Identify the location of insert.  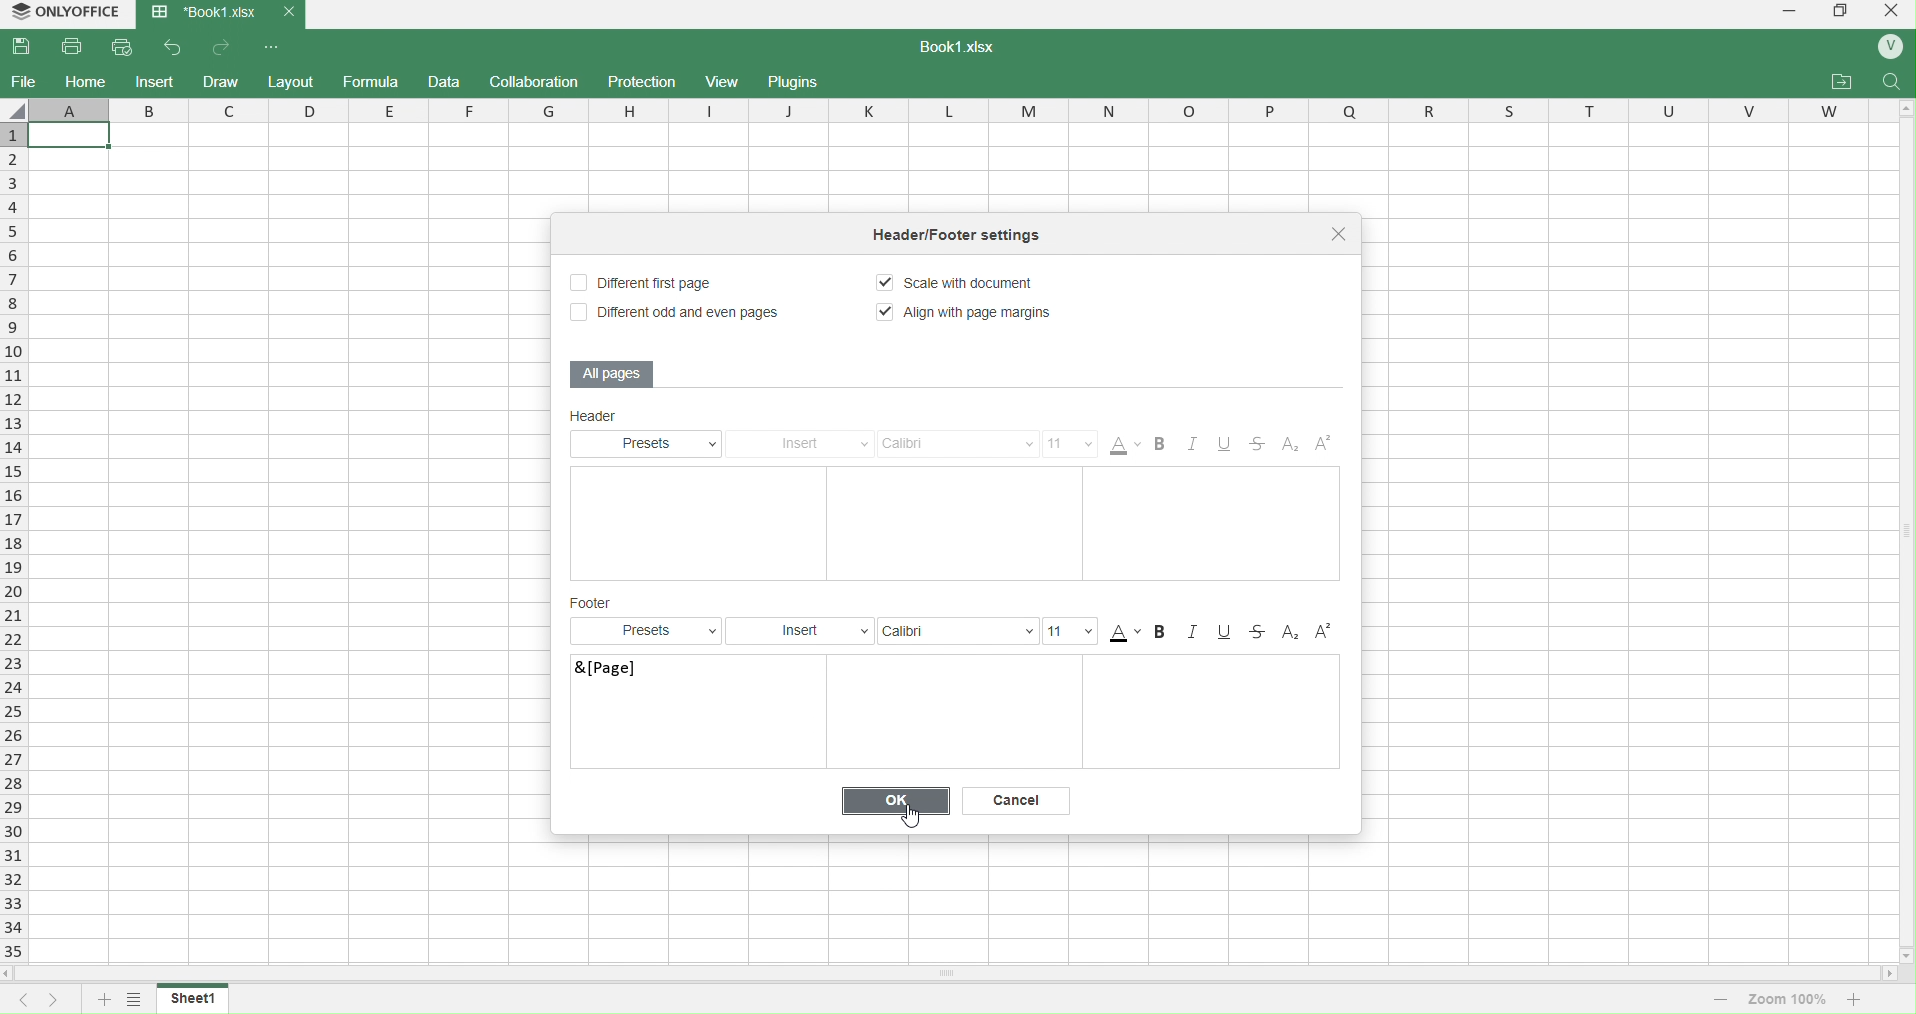
(154, 81).